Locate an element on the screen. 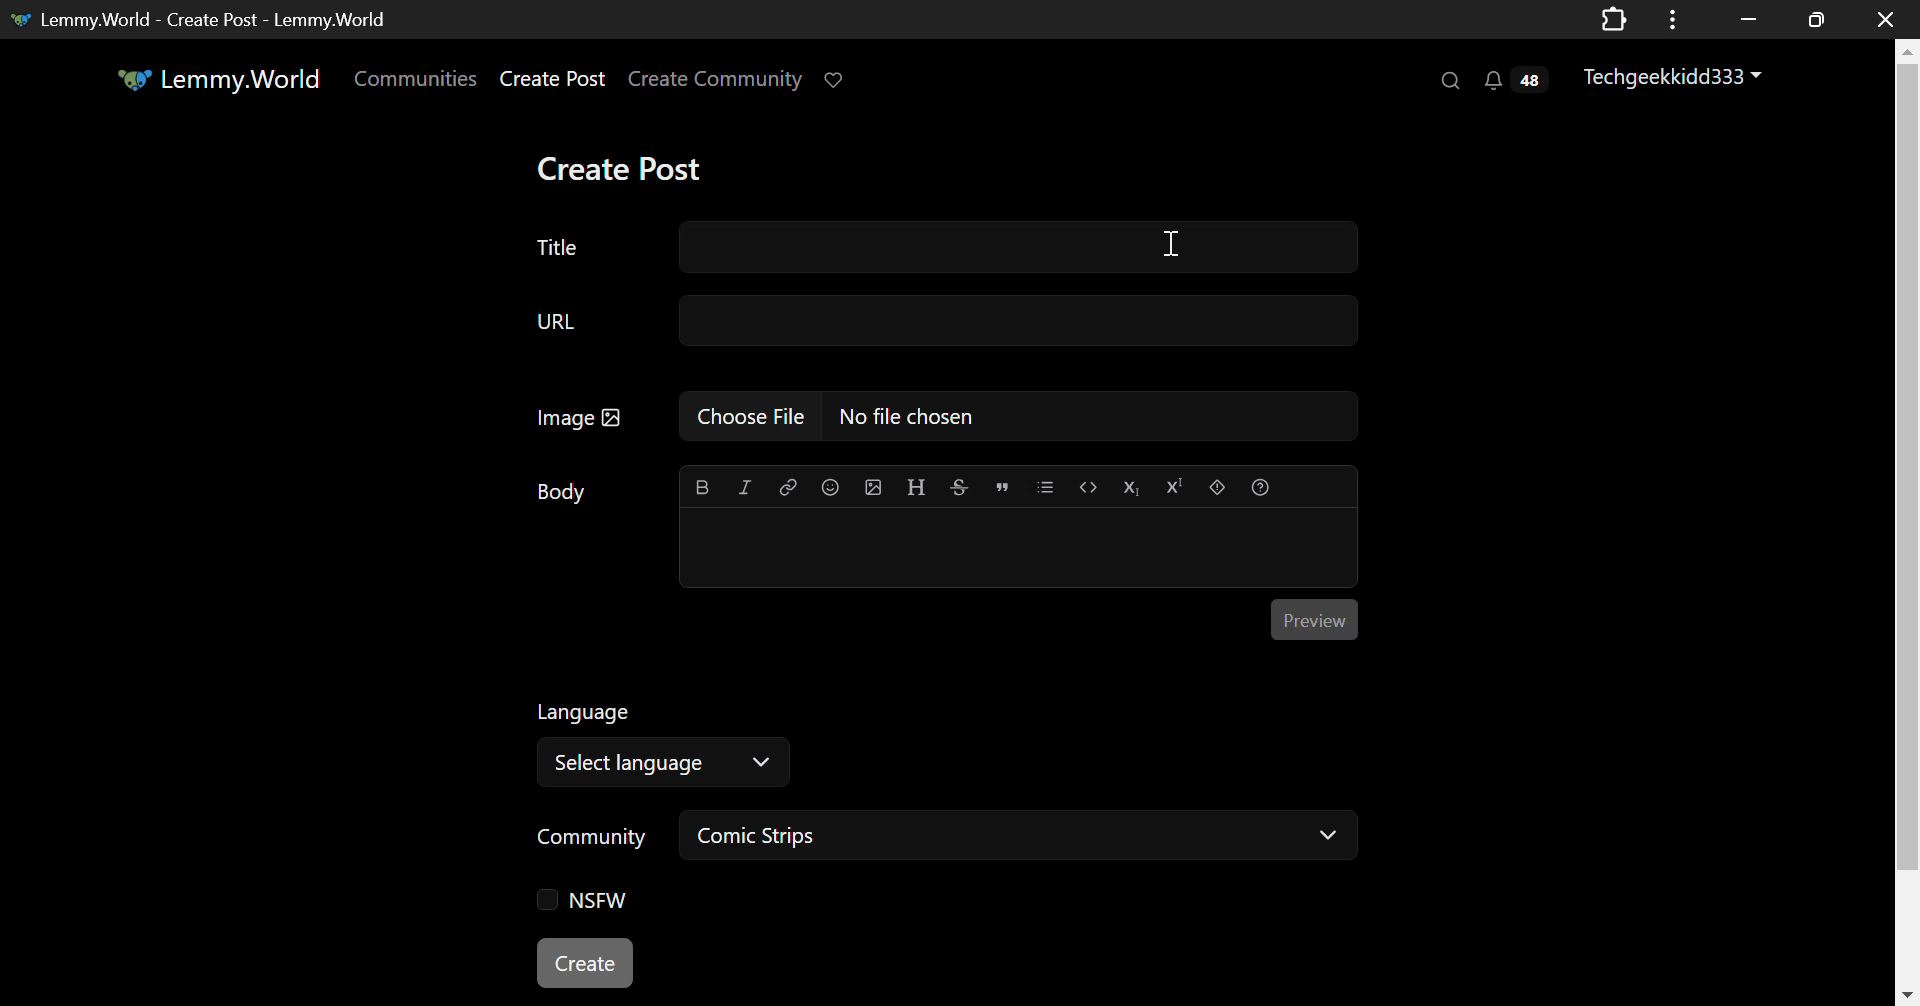  Search  is located at coordinates (1449, 80).